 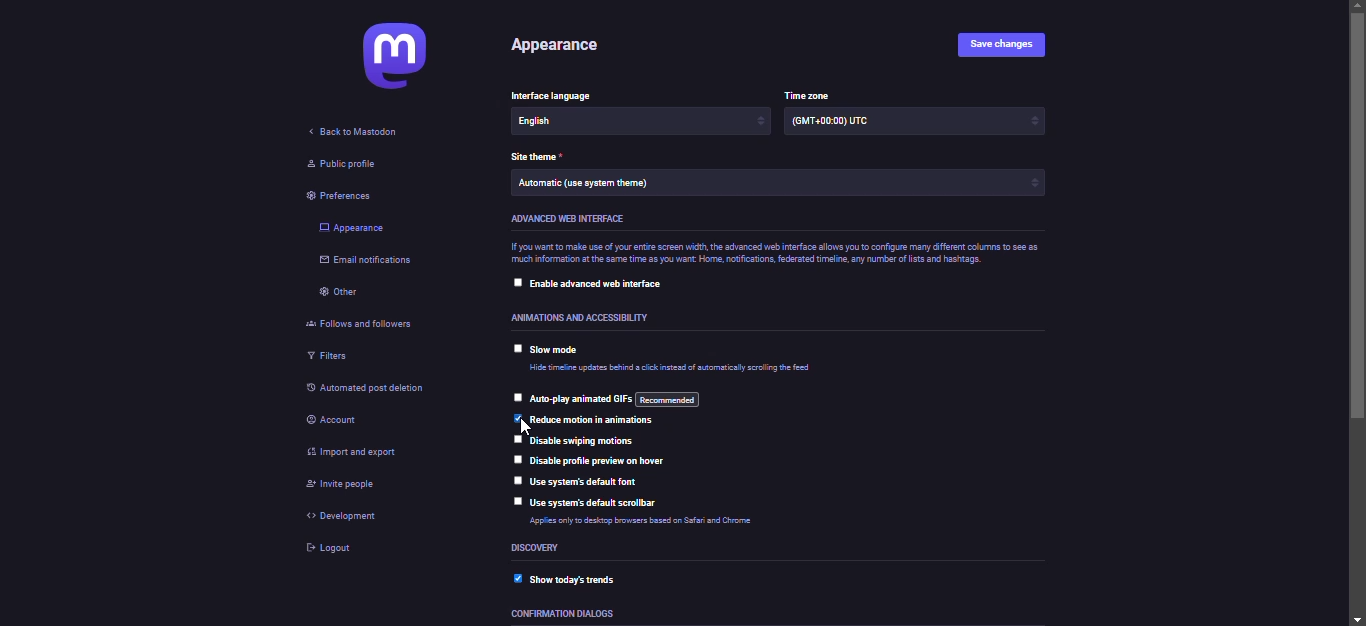 What do you see at coordinates (514, 459) in the screenshot?
I see `click to select` at bounding box center [514, 459].